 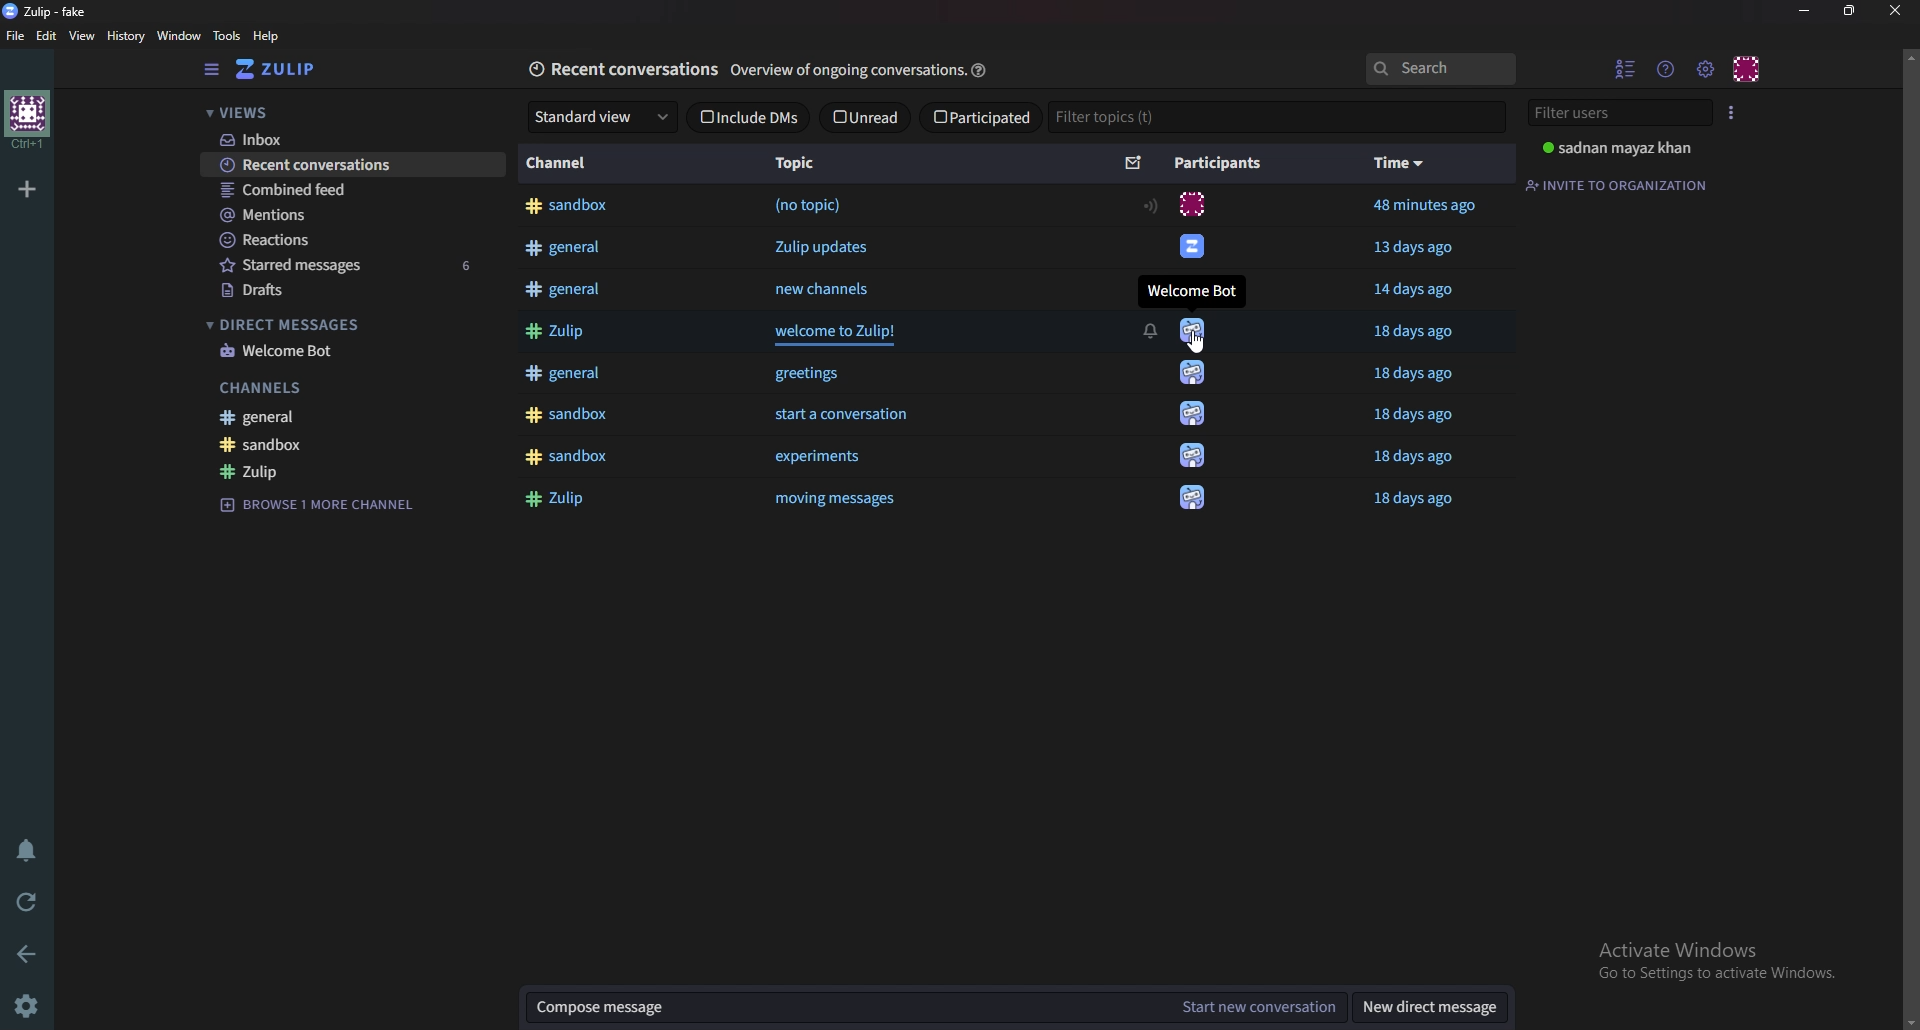 I want to click on Recent conversations, so click(x=355, y=166).